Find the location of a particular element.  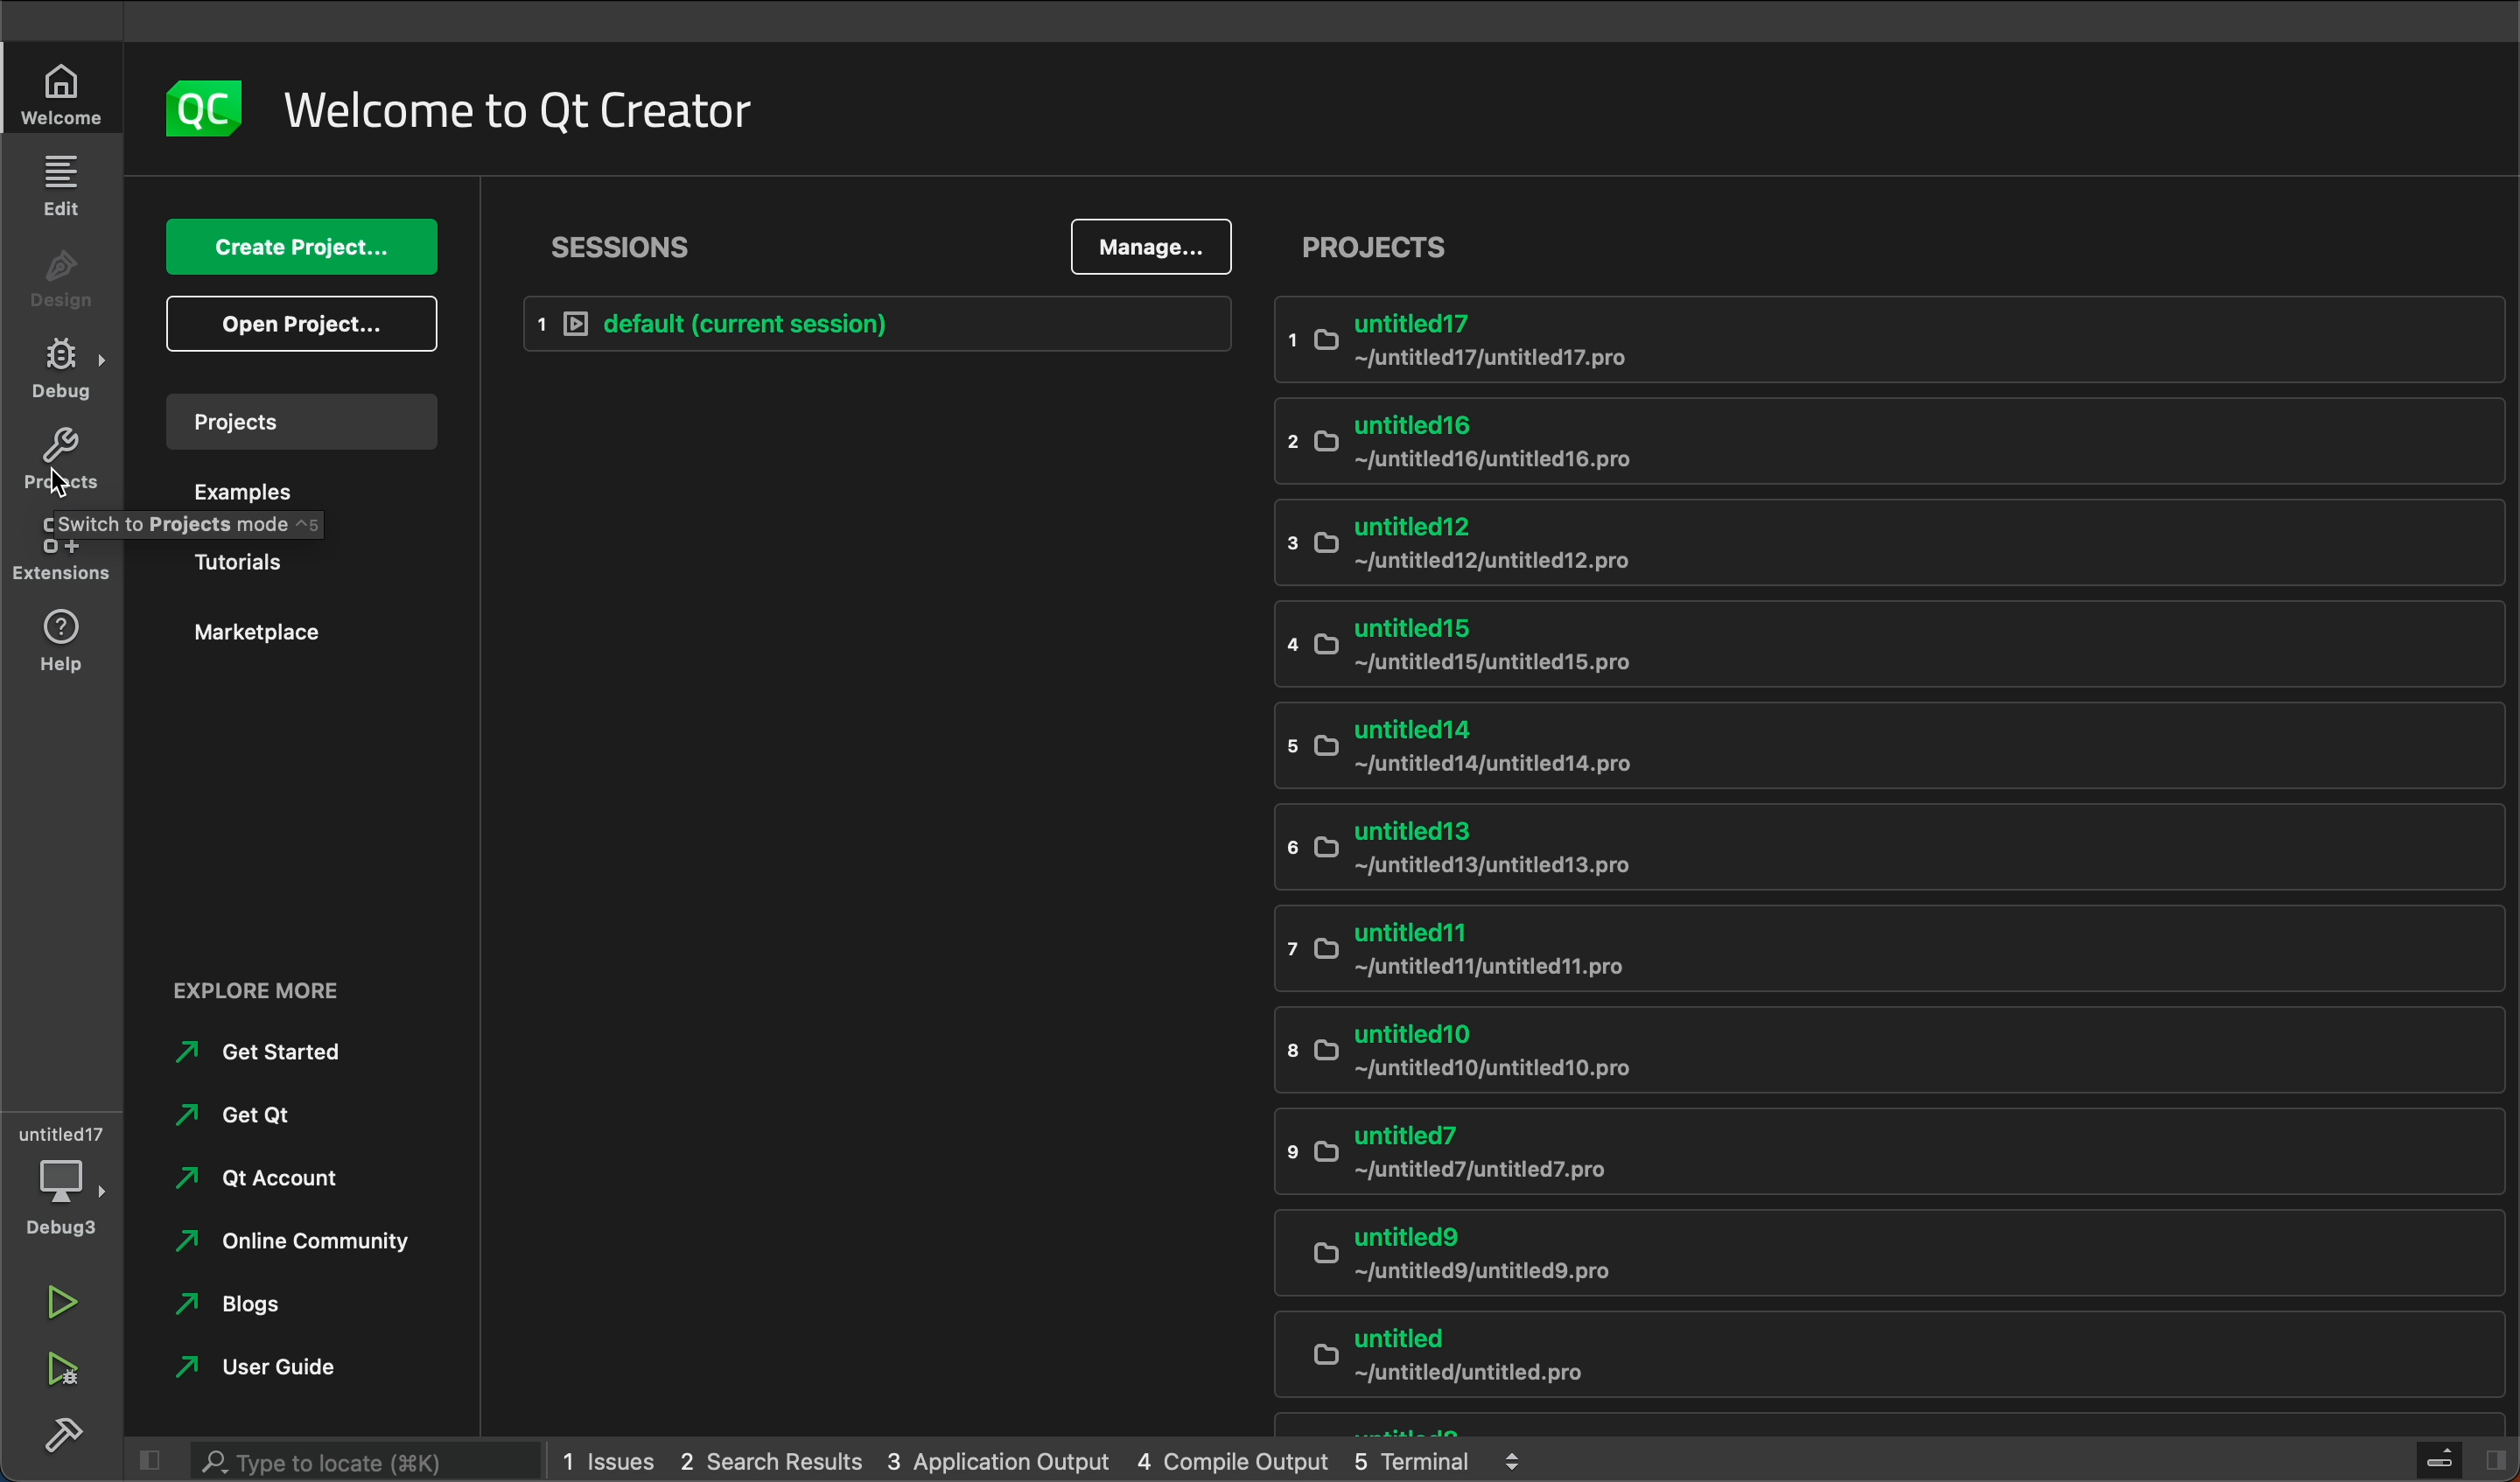

QC Logo is located at coordinates (202, 112).